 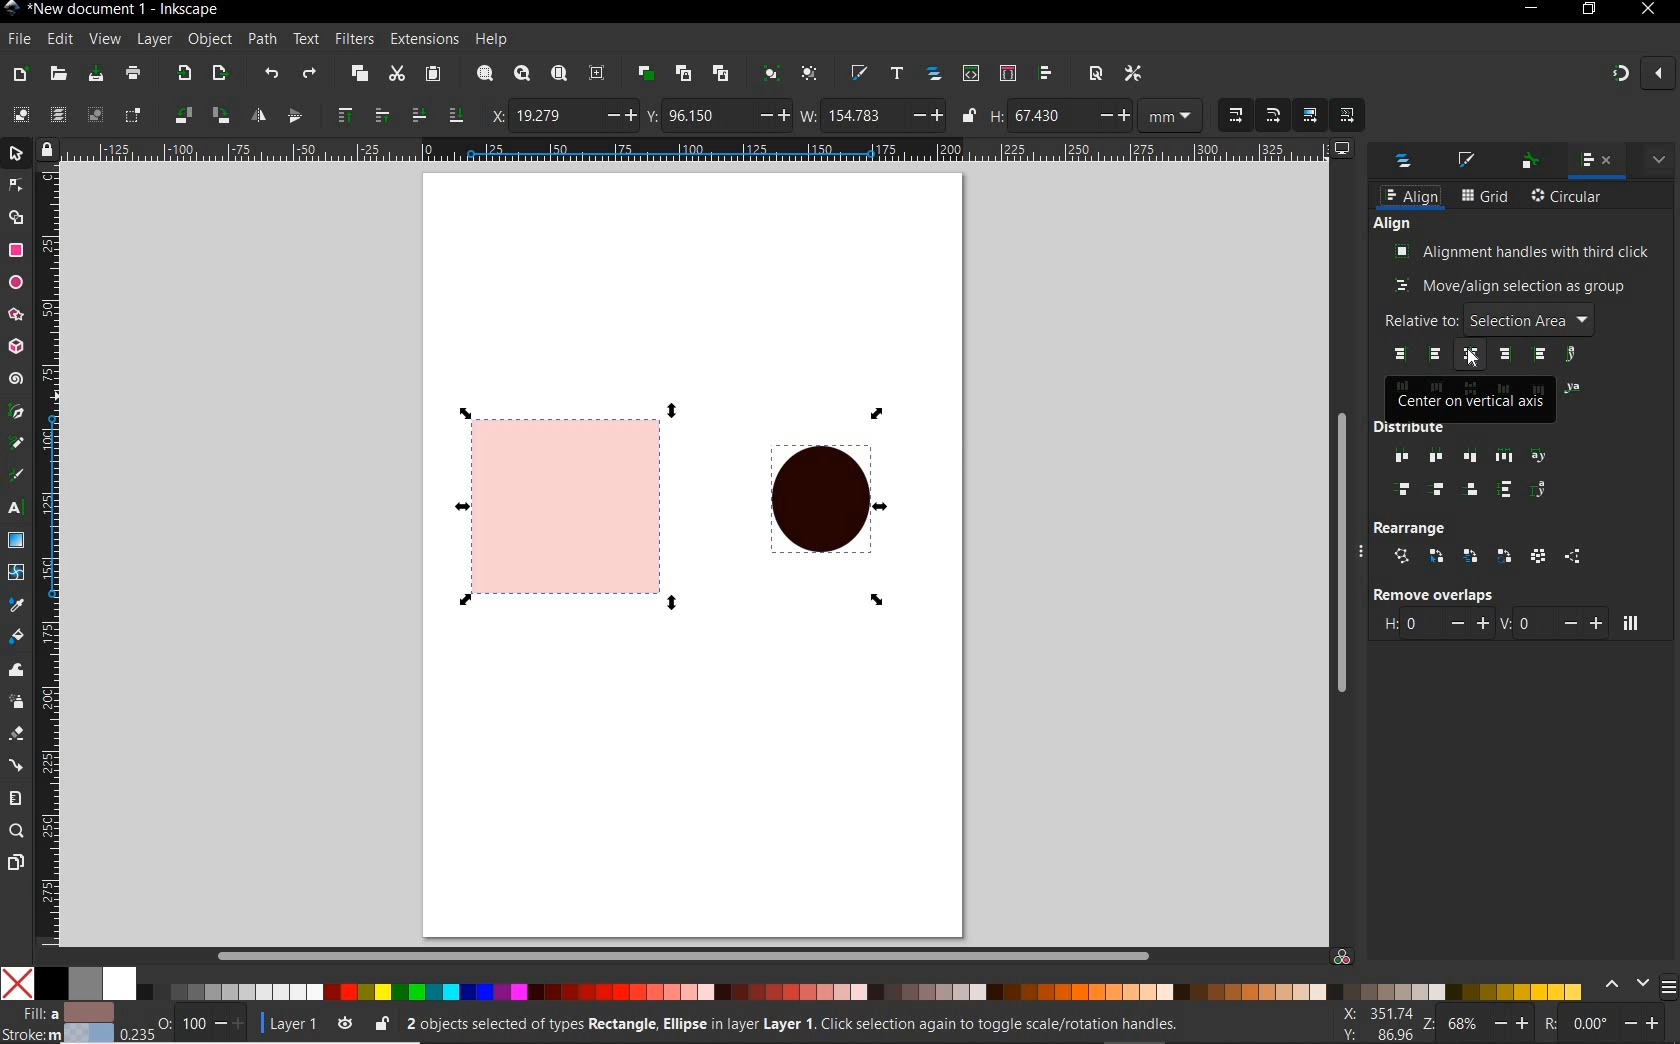 I want to click on object flip 90 clockwise, so click(x=199, y=114).